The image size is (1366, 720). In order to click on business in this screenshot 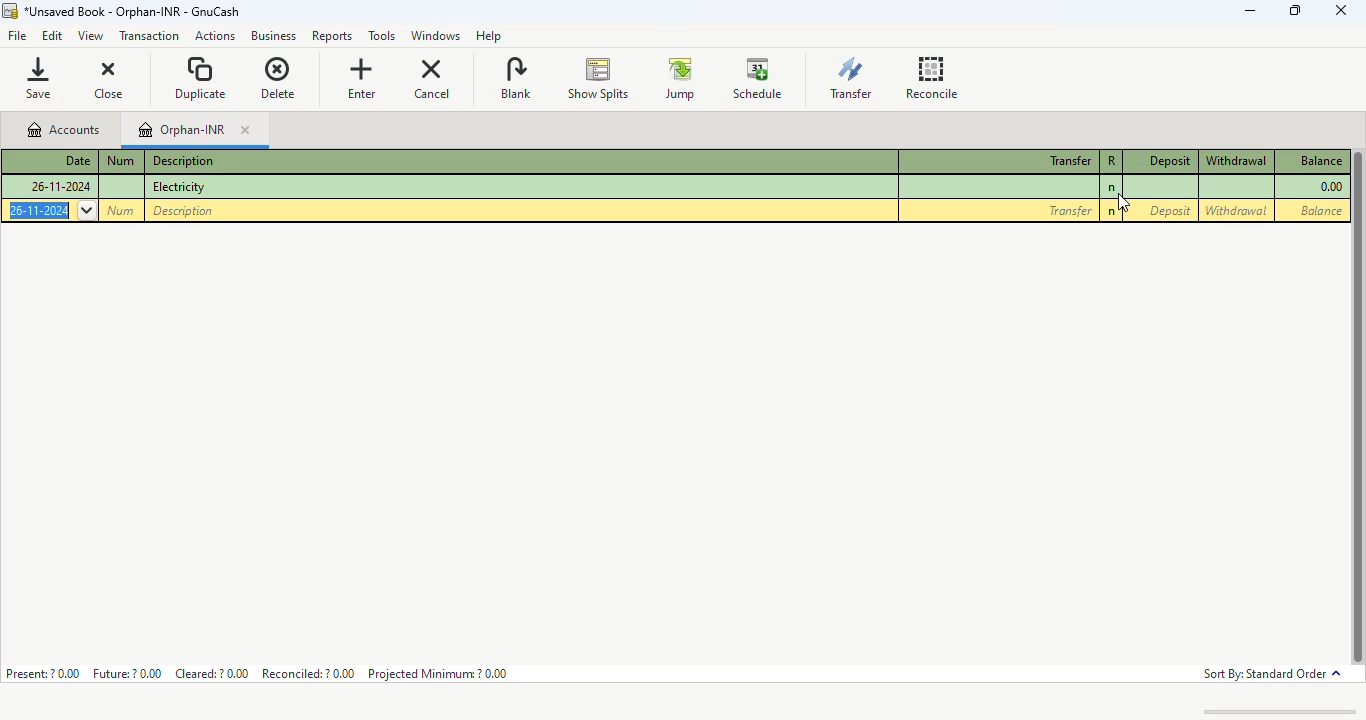, I will do `click(274, 36)`.